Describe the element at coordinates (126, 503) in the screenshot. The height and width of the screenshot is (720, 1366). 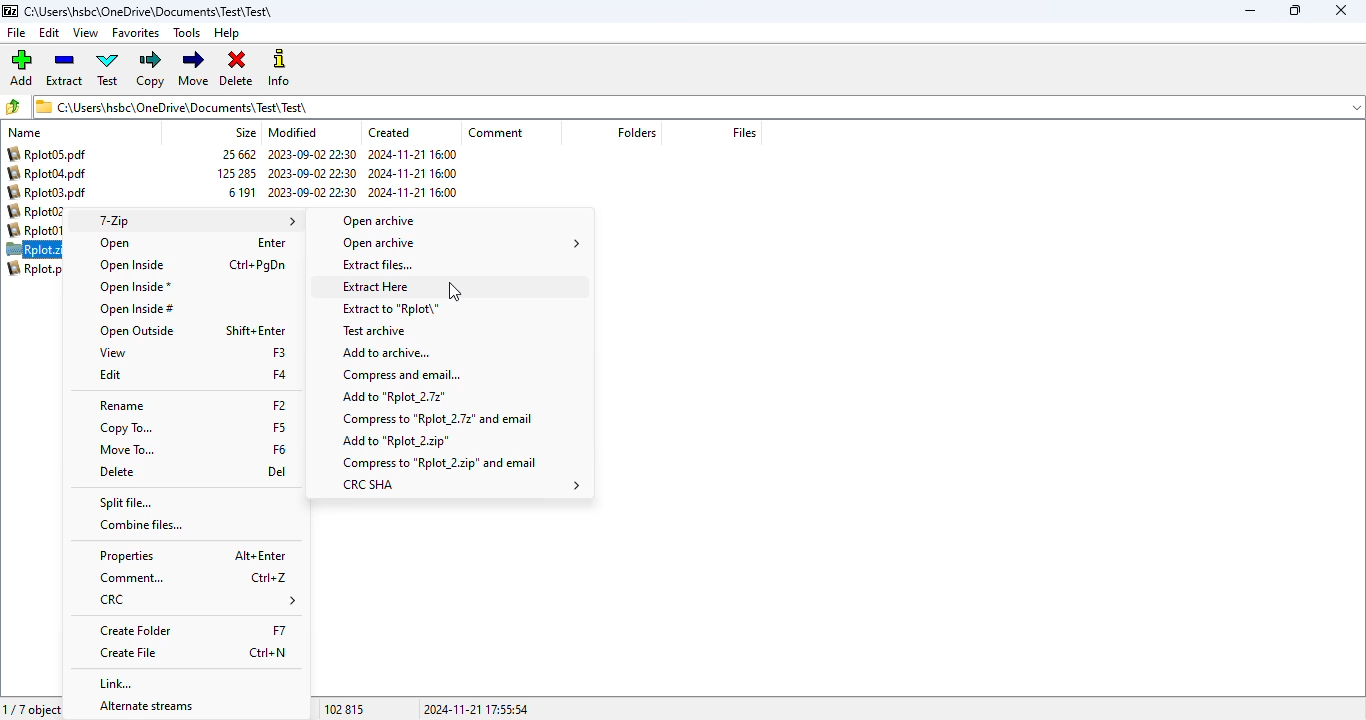
I see `split file` at that location.